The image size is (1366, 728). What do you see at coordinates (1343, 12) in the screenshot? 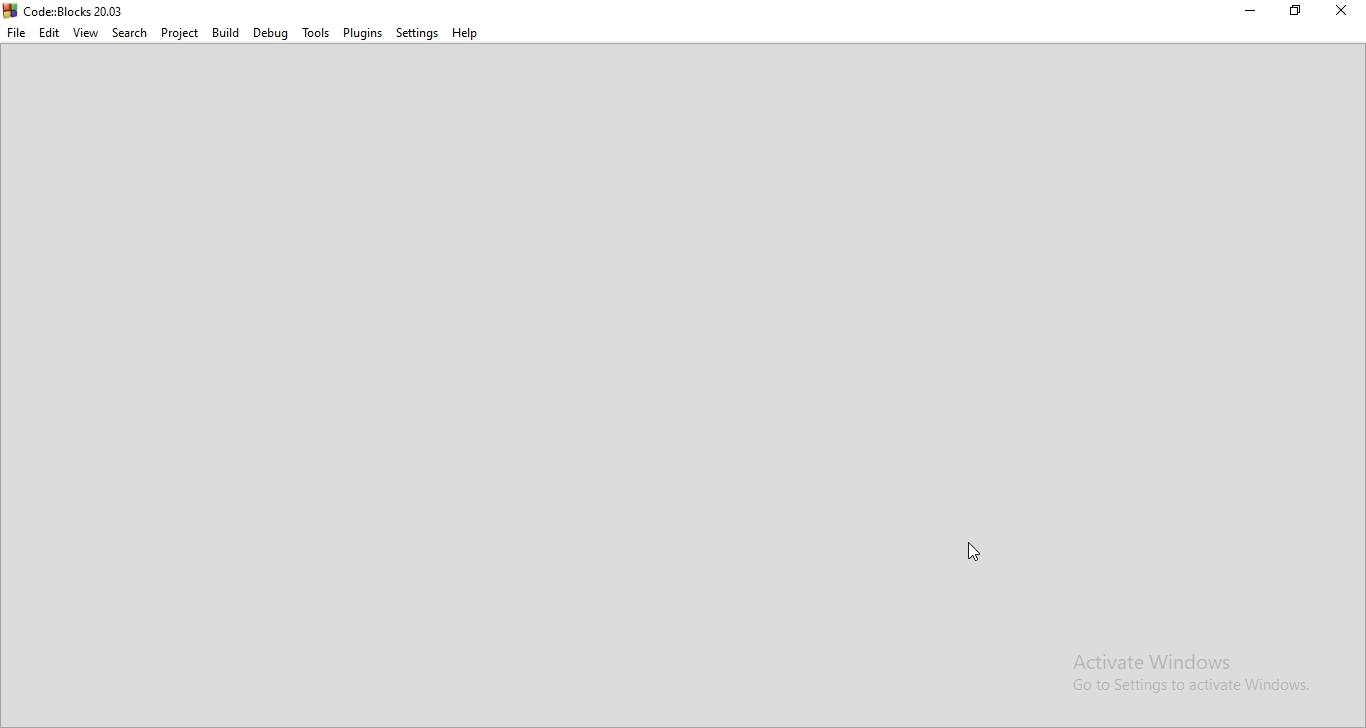
I see `Close` at bounding box center [1343, 12].